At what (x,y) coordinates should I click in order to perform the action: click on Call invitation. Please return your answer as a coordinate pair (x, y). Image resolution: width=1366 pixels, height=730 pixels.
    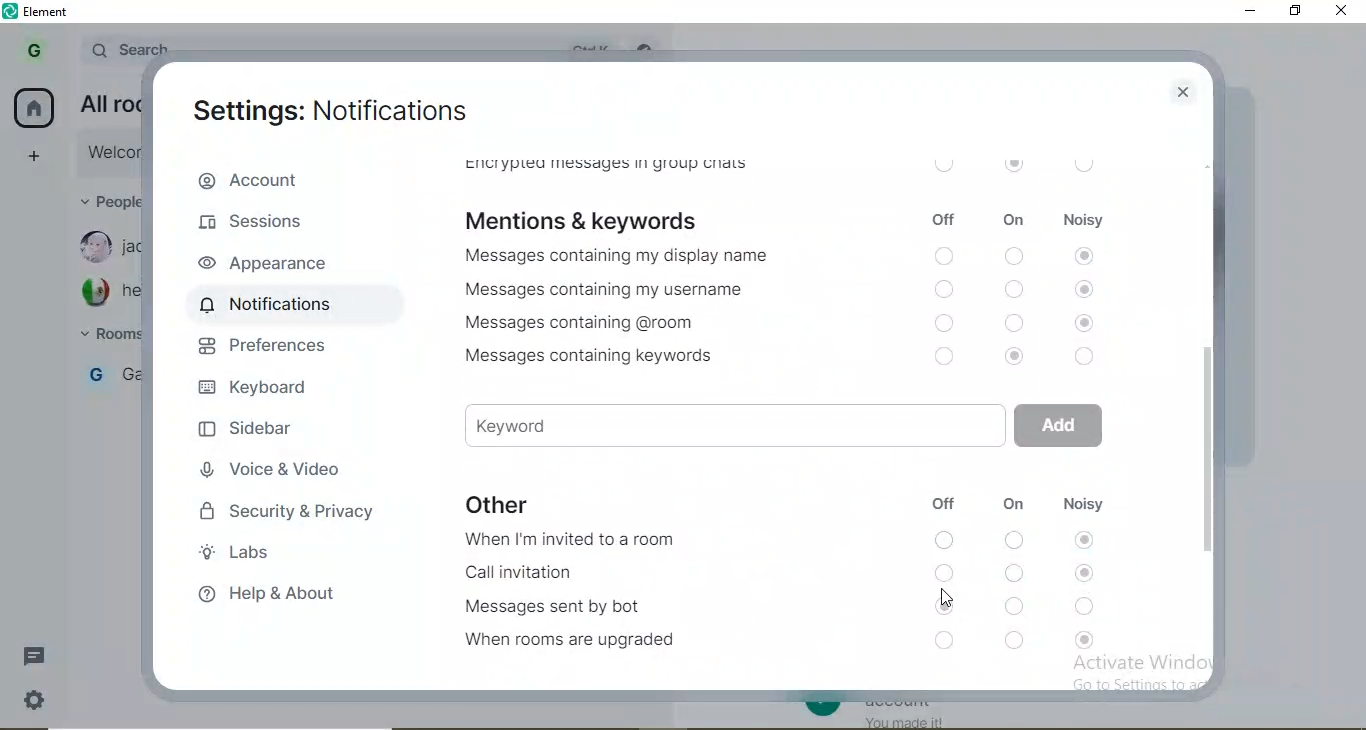
    Looking at the image, I should click on (515, 575).